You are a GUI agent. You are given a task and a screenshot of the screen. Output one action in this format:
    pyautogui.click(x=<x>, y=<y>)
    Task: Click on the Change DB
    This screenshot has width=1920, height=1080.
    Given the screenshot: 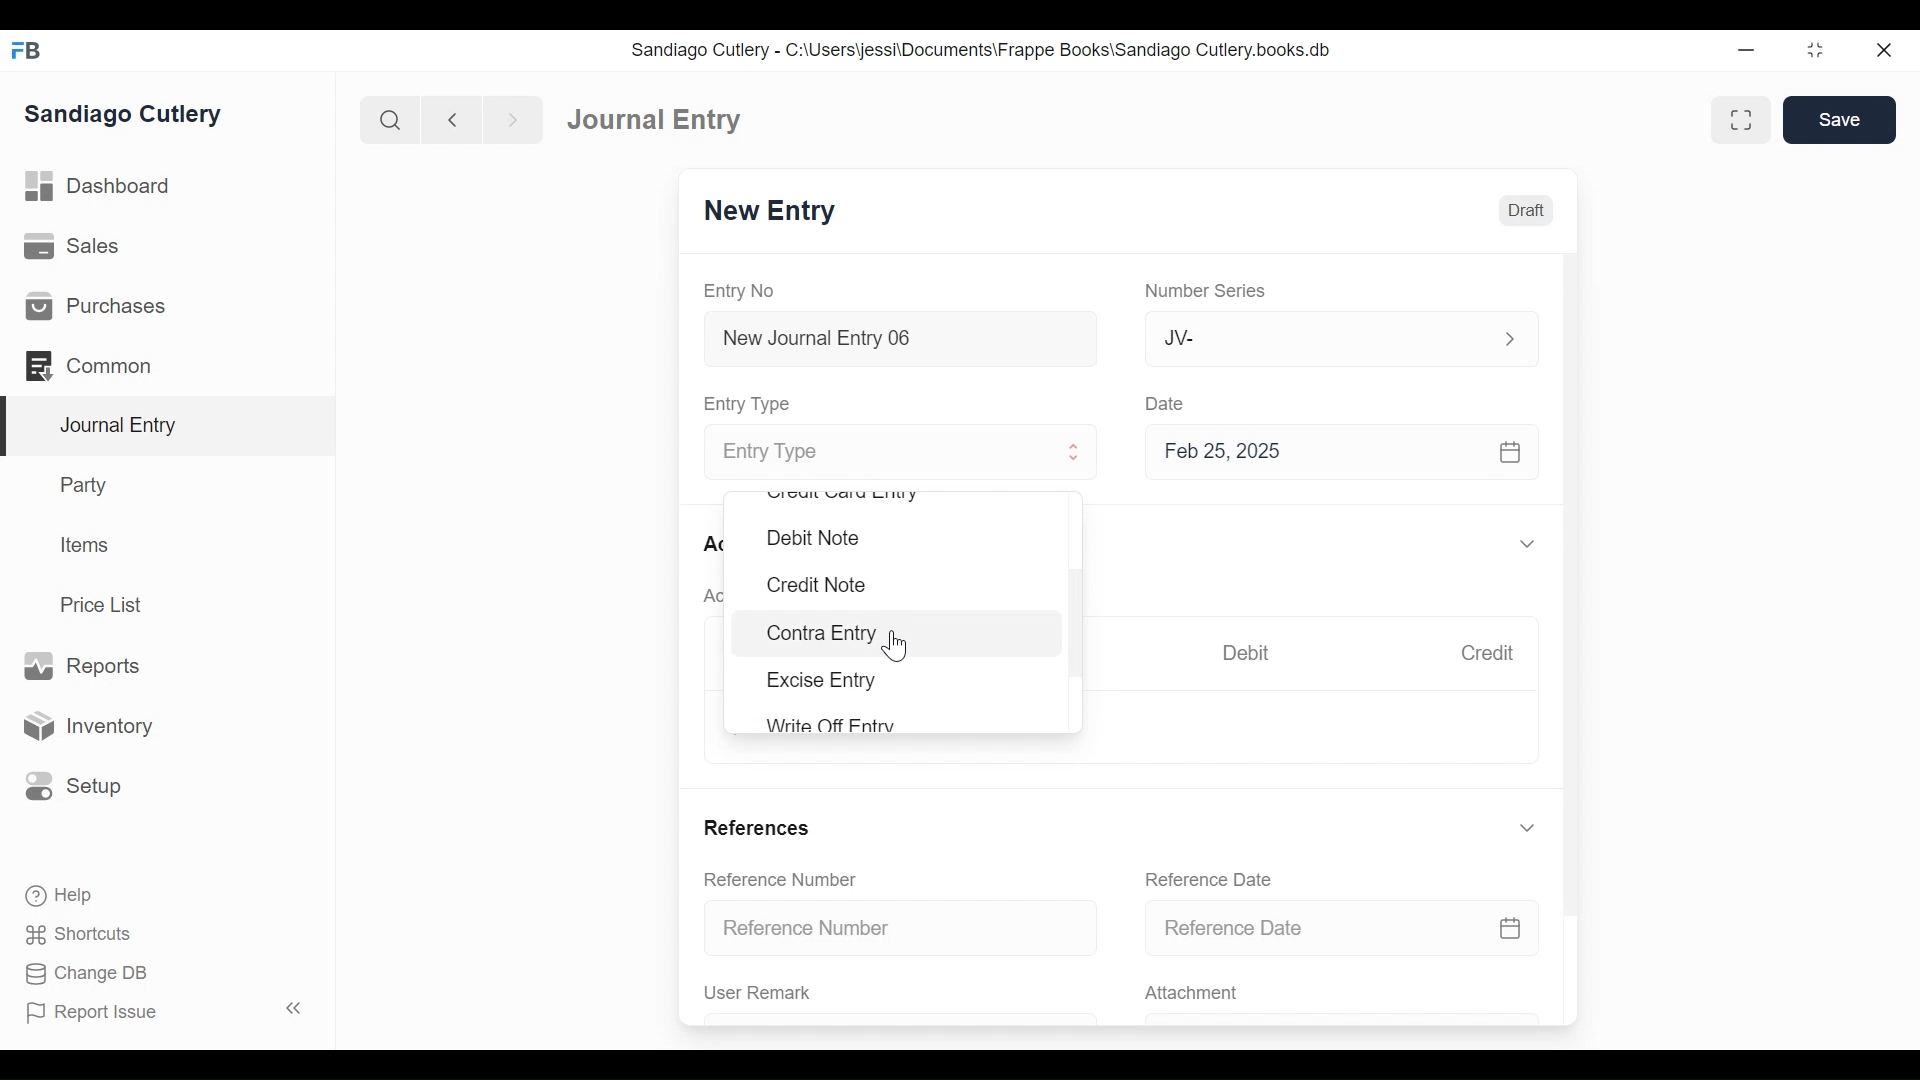 What is the action you would take?
    pyautogui.click(x=90, y=976)
    